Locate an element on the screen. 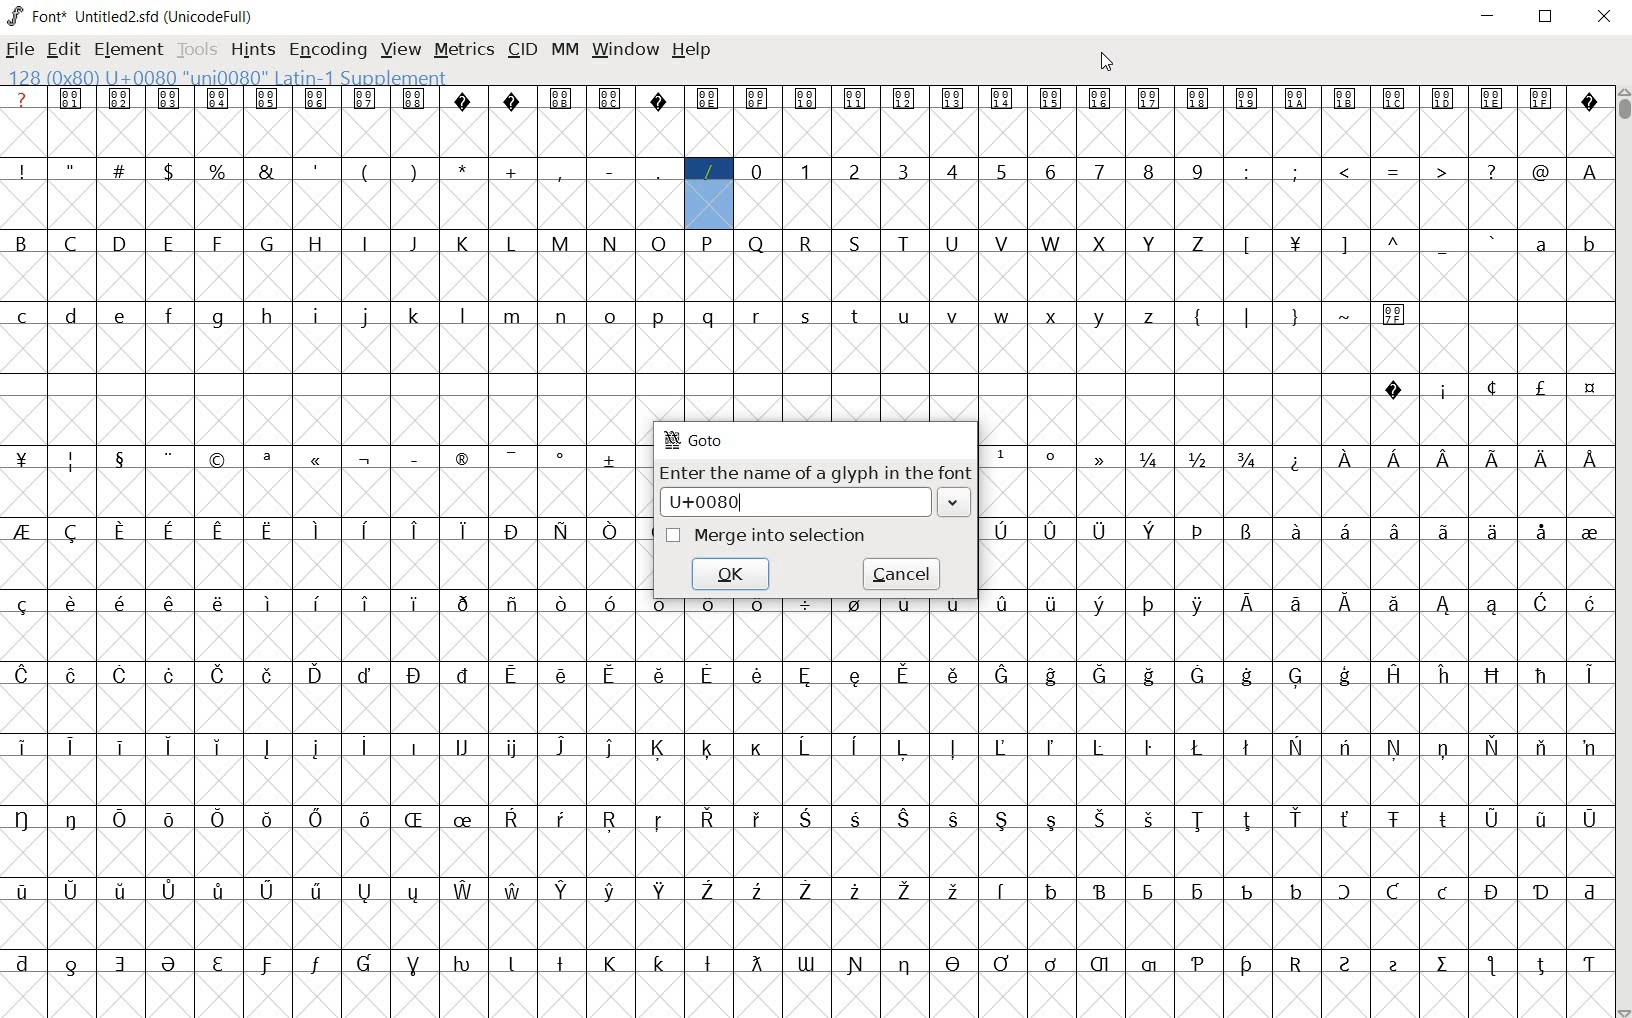 The height and width of the screenshot is (1018, 1632). glyph is located at coordinates (756, 963).